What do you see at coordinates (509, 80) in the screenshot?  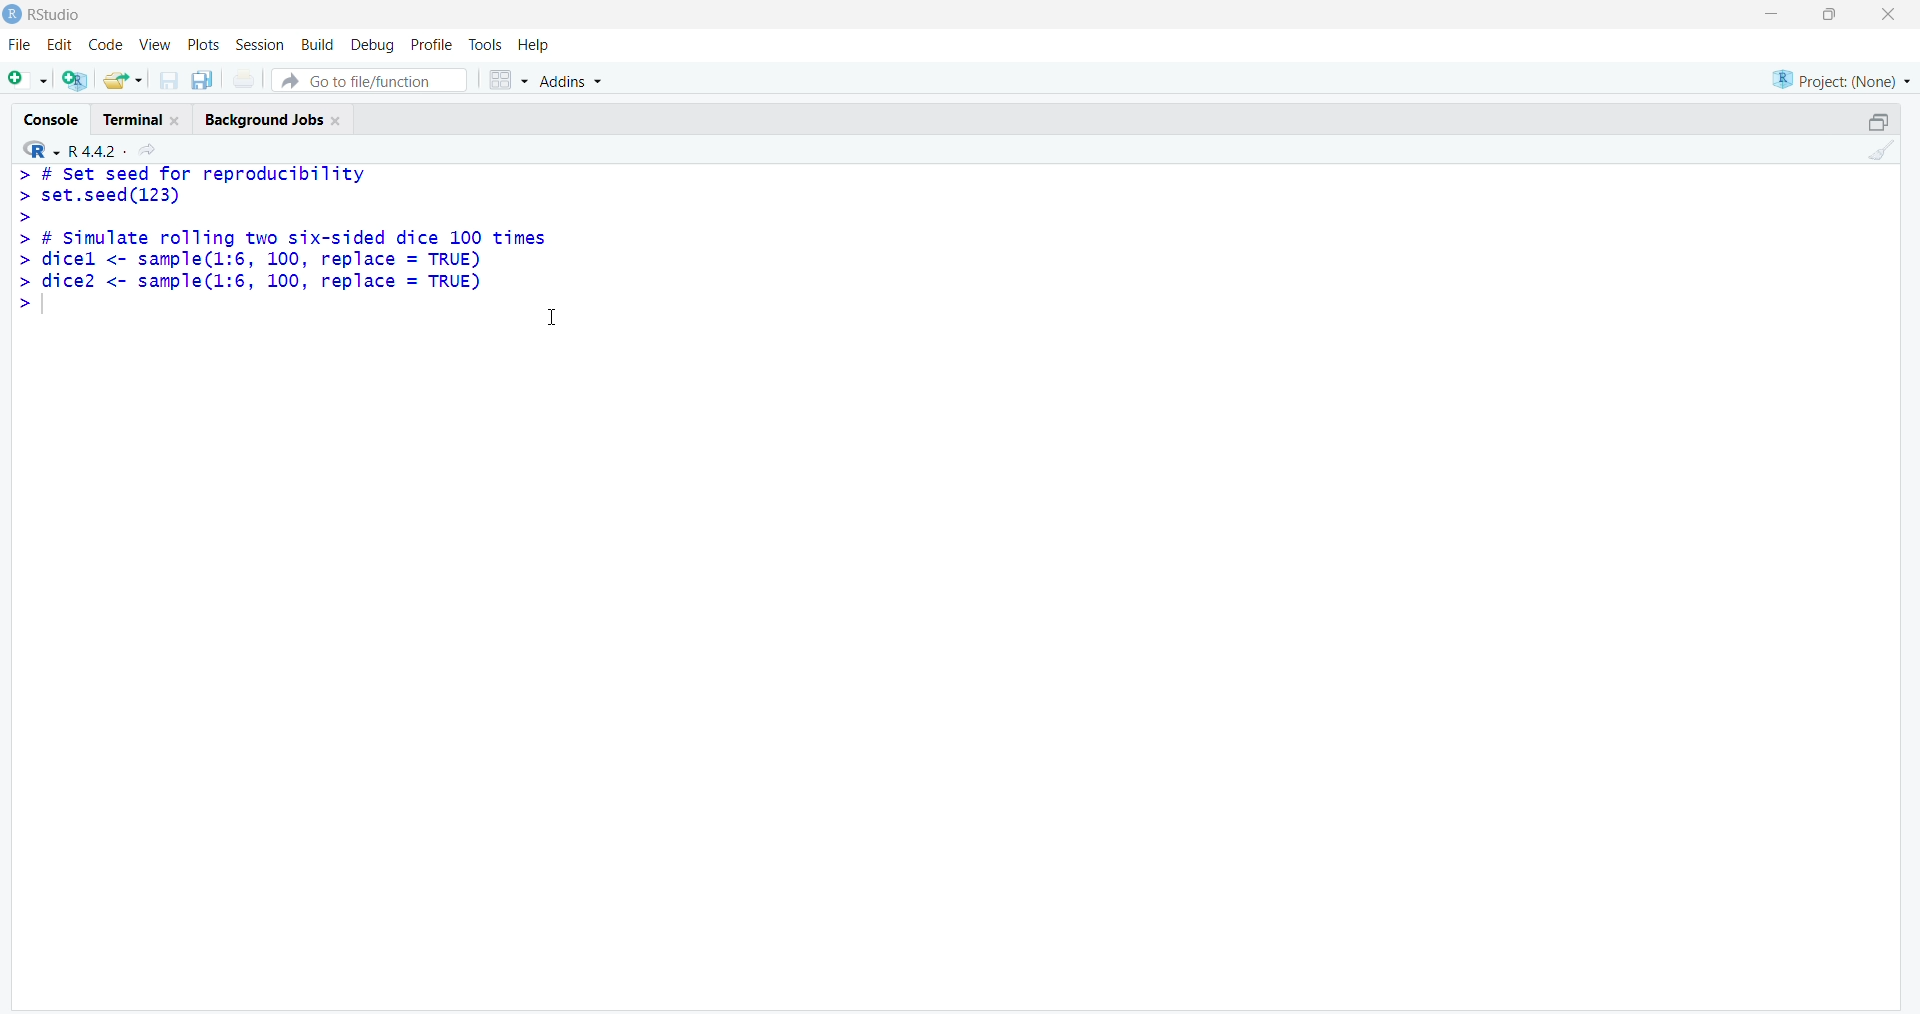 I see `grid` at bounding box center [509, 80].